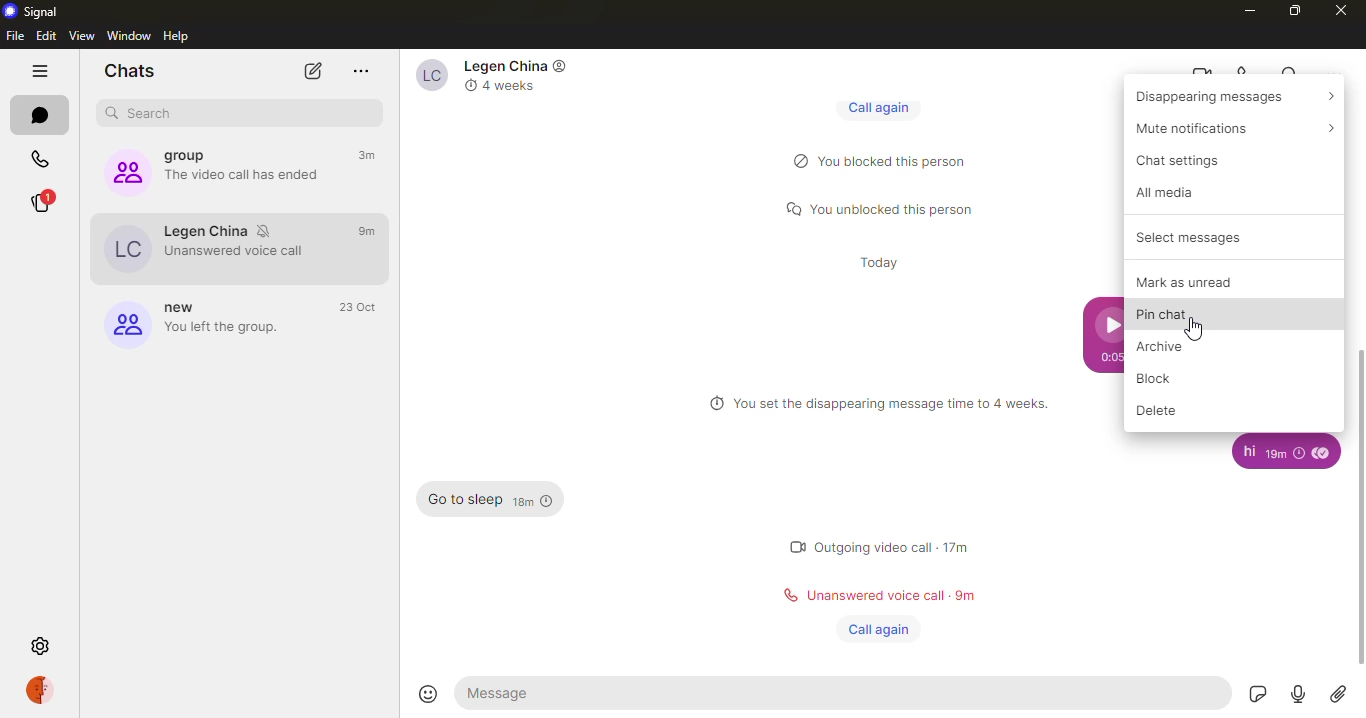  What do you see at coordinates (1339, 692) in the screenshot?
I see `attach` at bounding box center [1339, 692].